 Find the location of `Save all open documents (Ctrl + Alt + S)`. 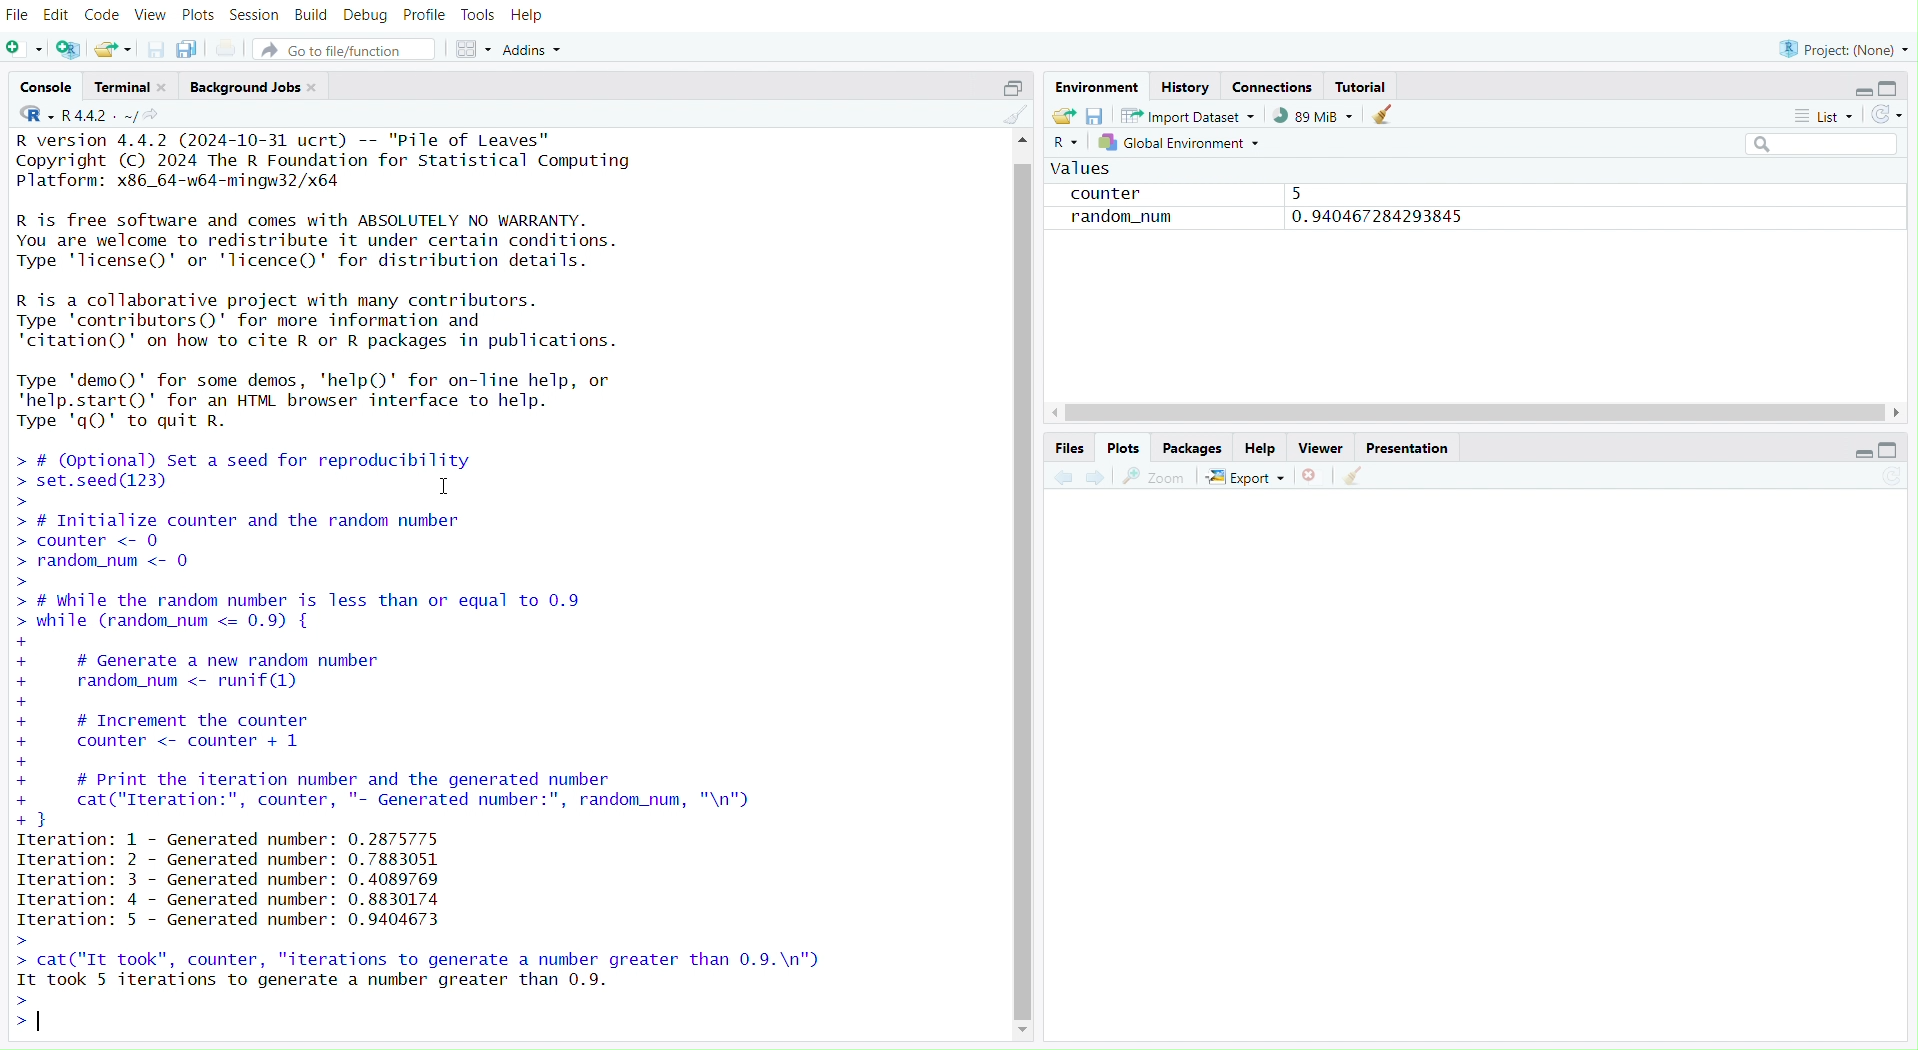

Save all open documents (Ctrl + Alt + S) is located at coordinates (189, 48).